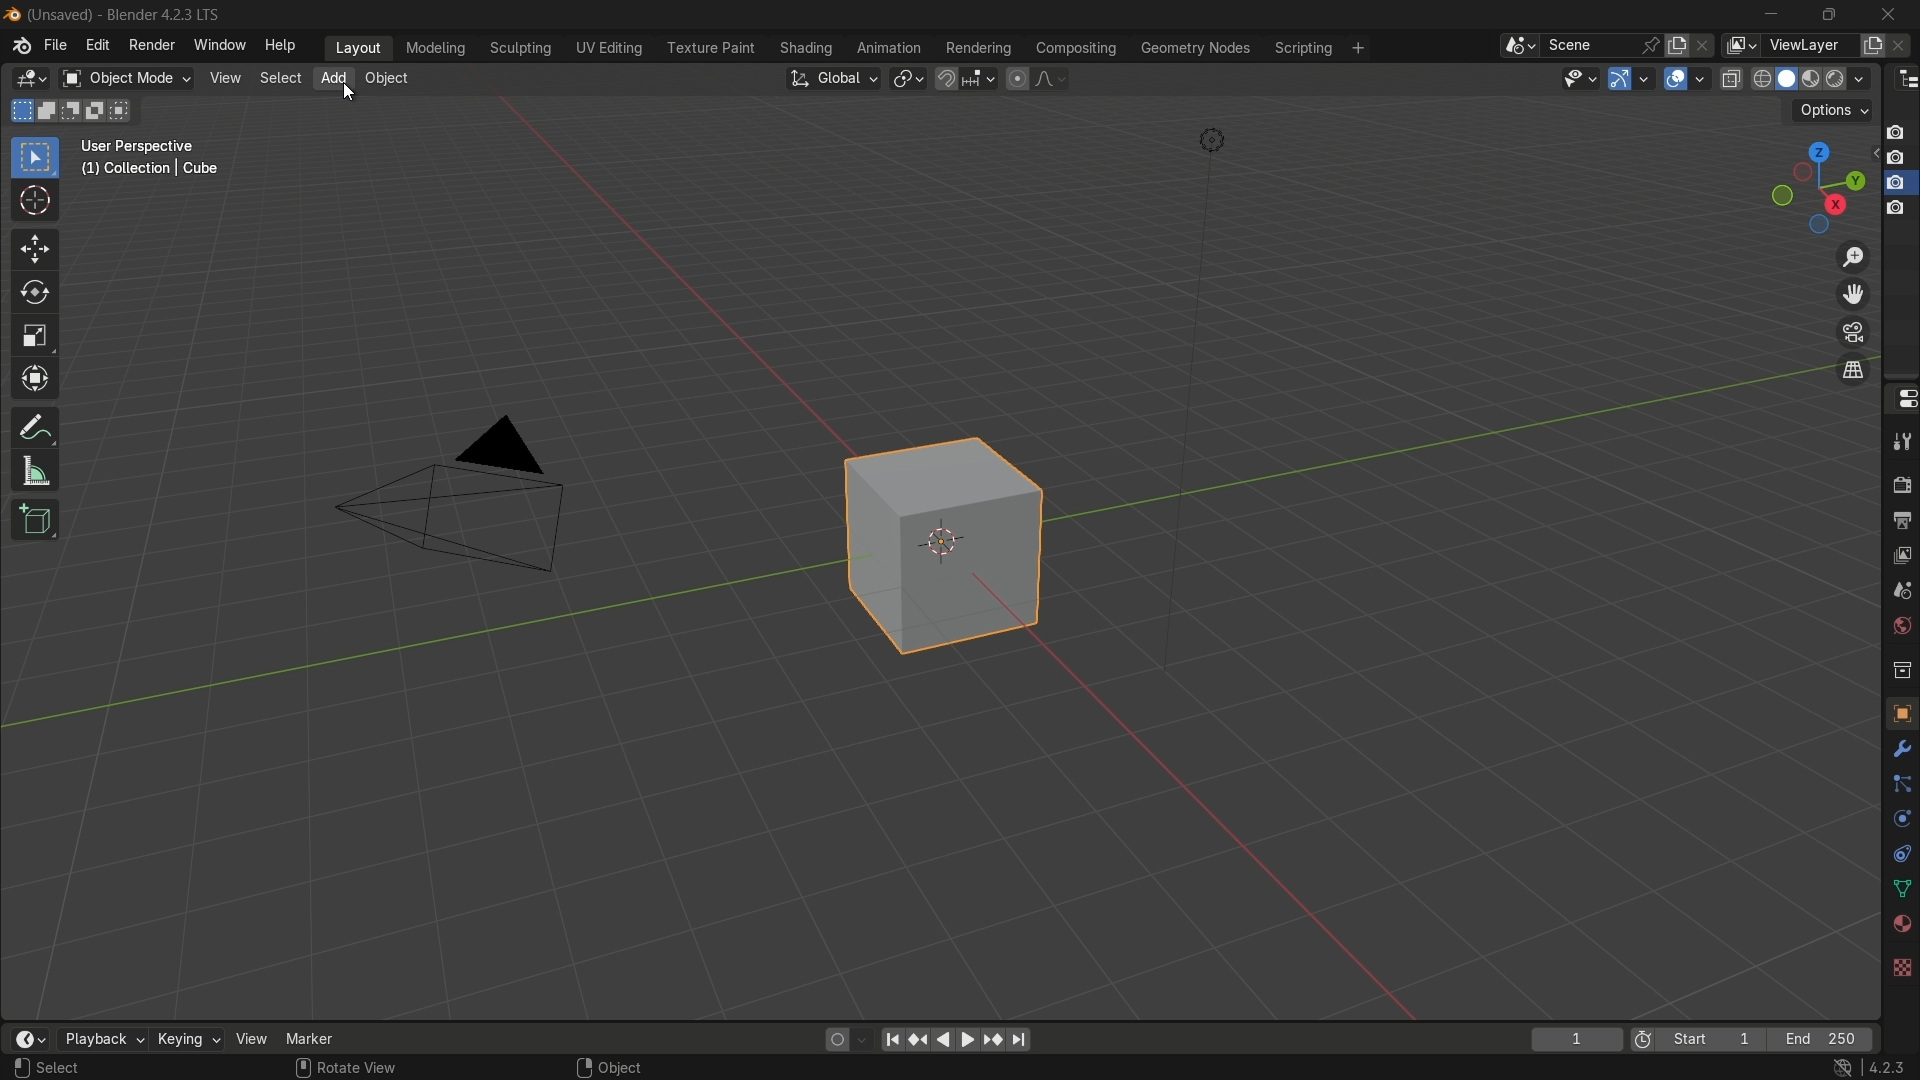 This screenshot has height=1080, width=1920. Describe the element at coordinates (1900, 669) in the screenshot. I see `collection` at that location.